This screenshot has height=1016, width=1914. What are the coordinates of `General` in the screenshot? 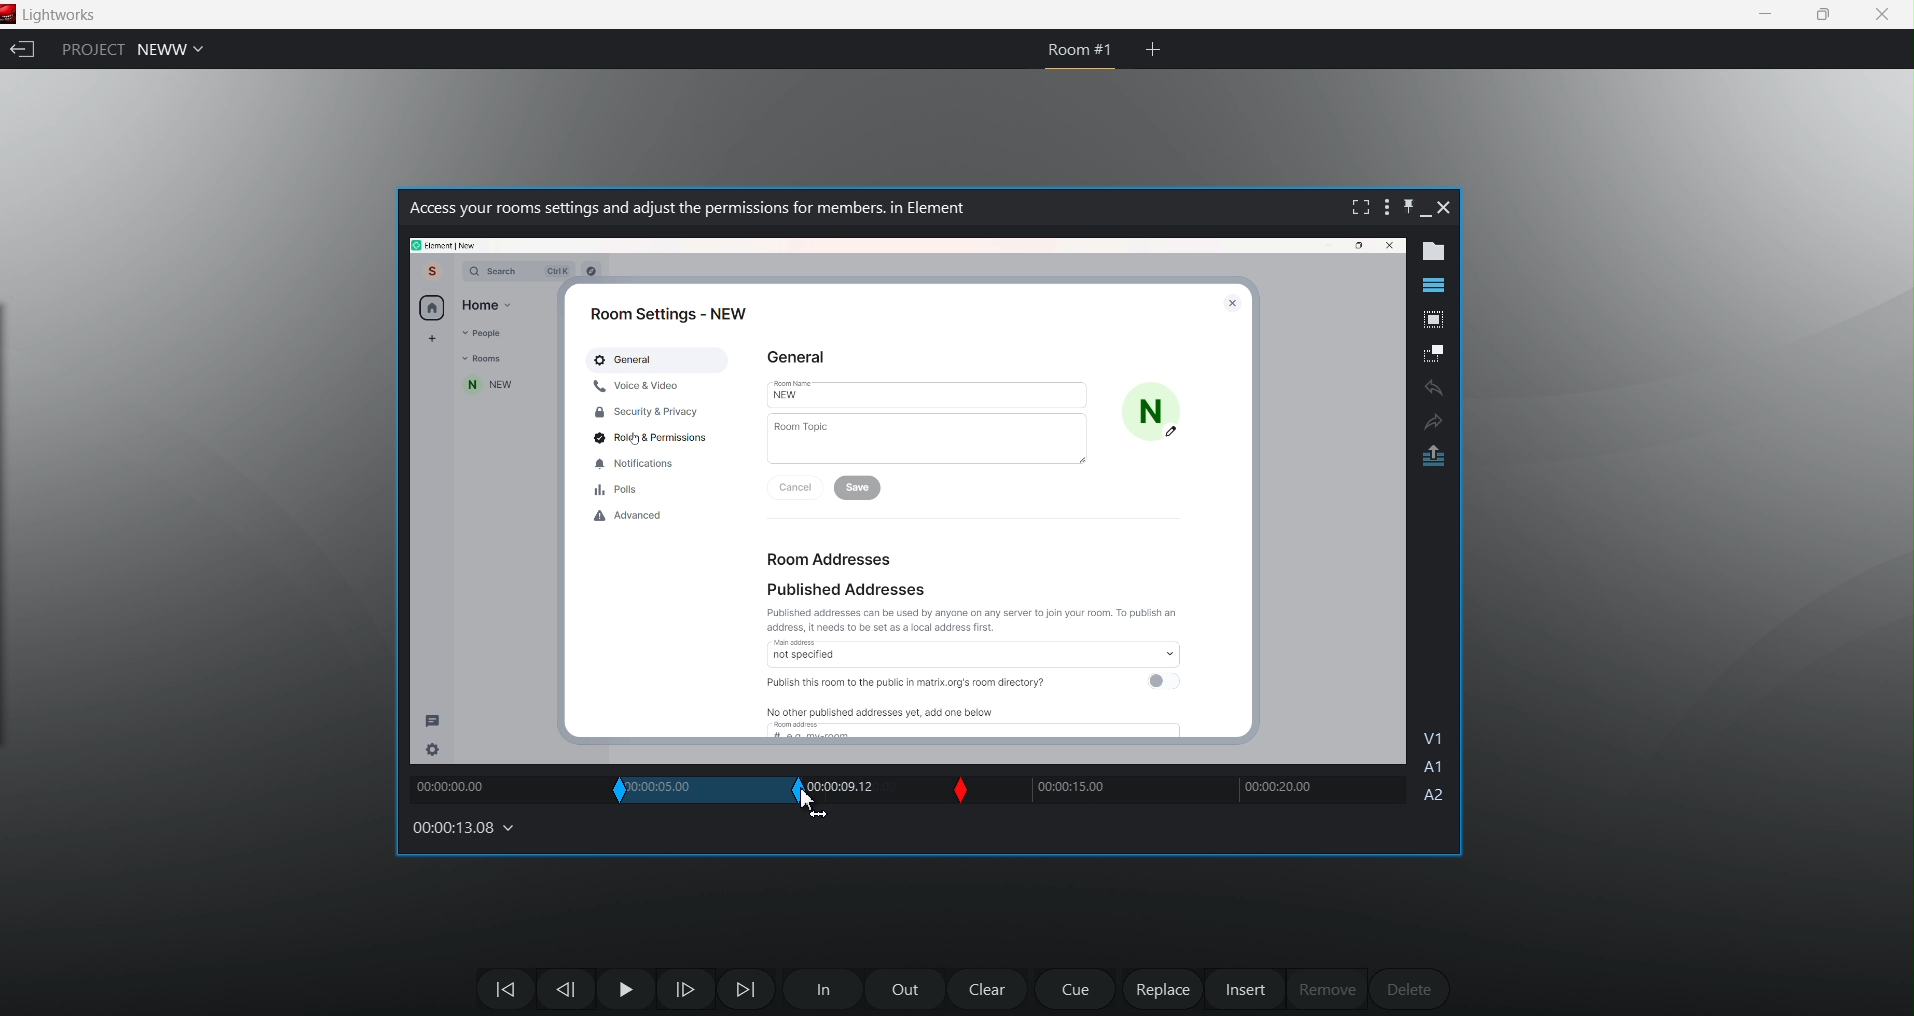 It's located at (799, 357).